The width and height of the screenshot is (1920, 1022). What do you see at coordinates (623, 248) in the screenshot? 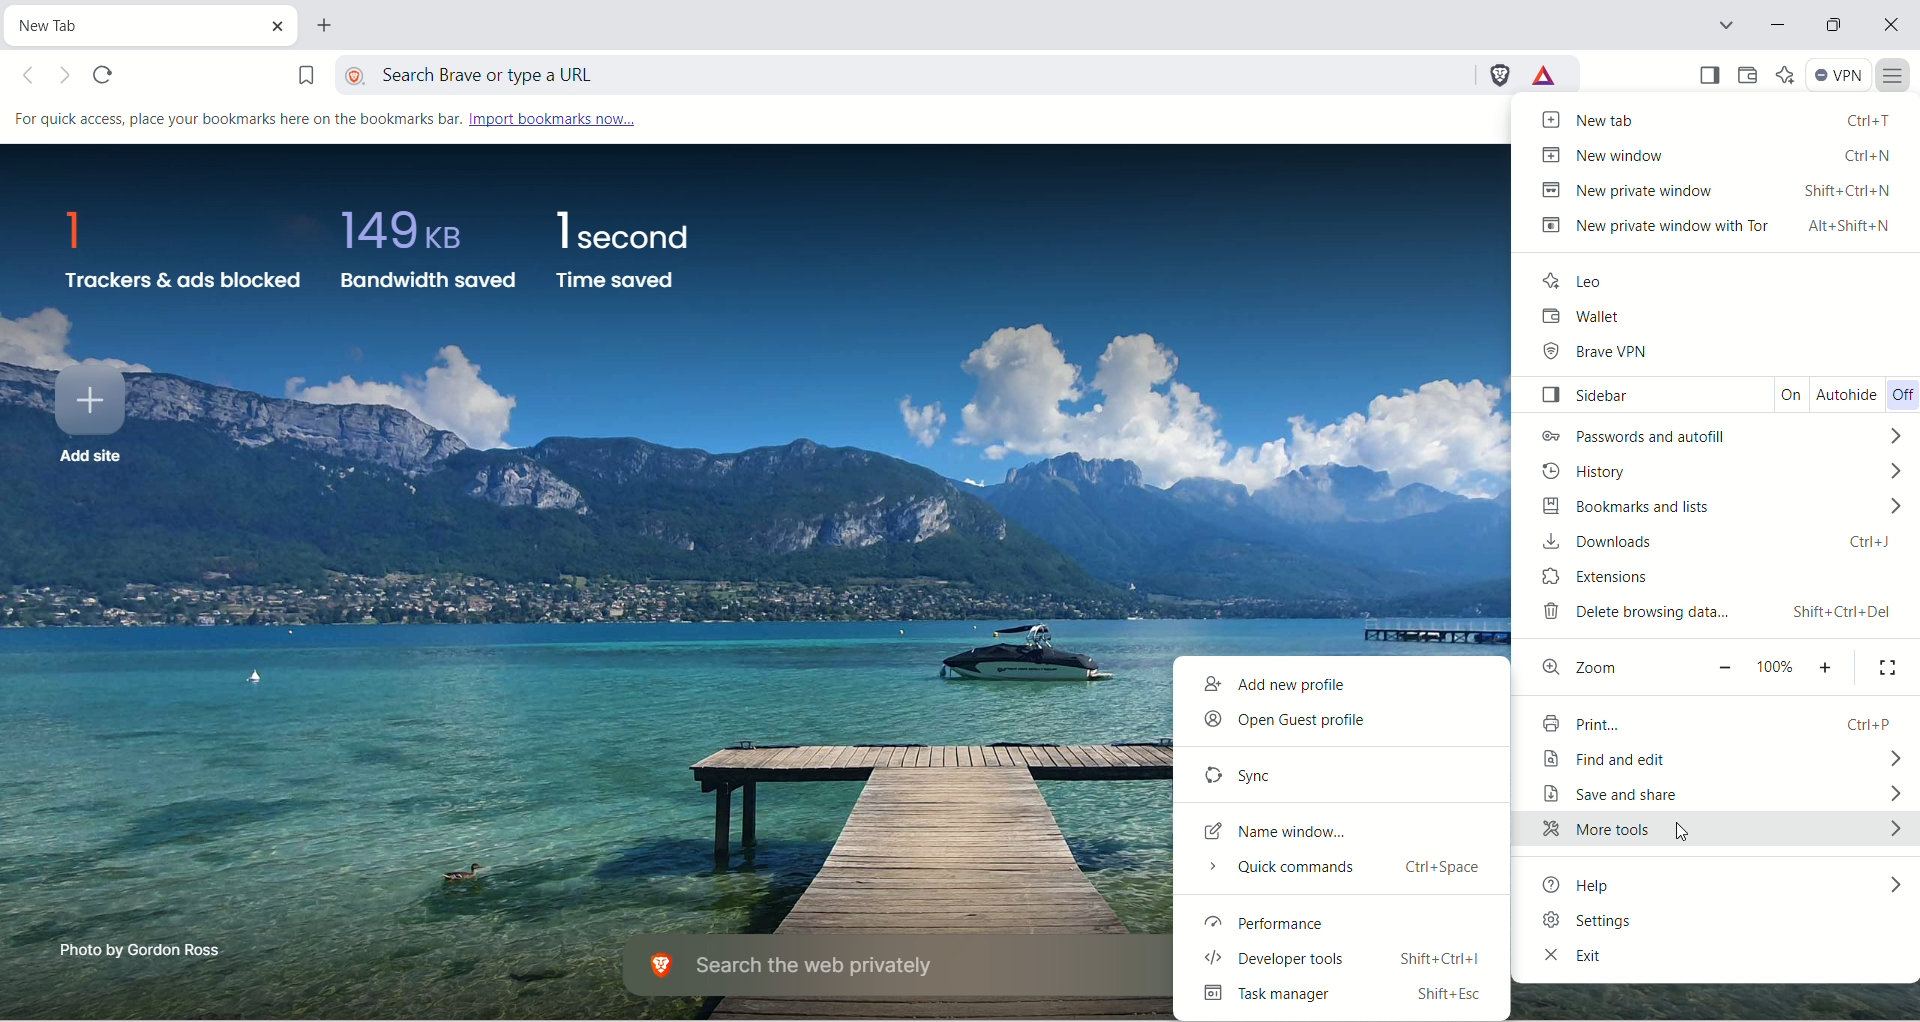
I see `time saved` at bounding box center [623, 248].